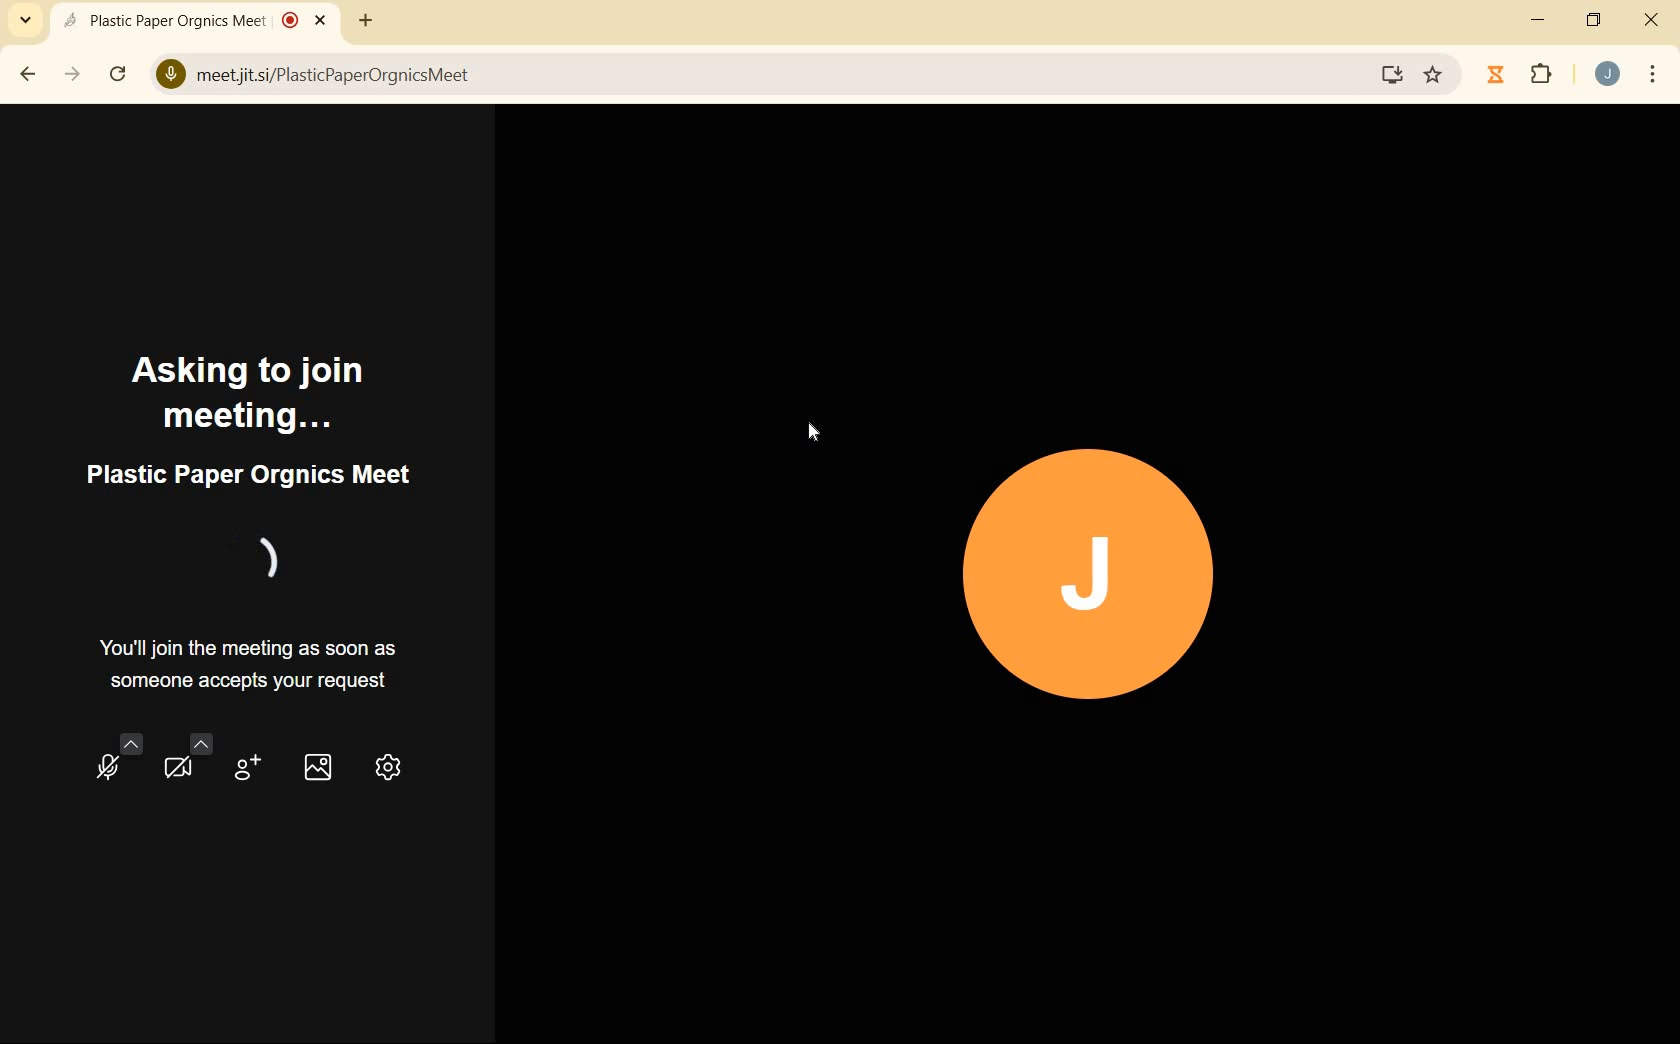  I want to click on search tabs, so click(26, 19).